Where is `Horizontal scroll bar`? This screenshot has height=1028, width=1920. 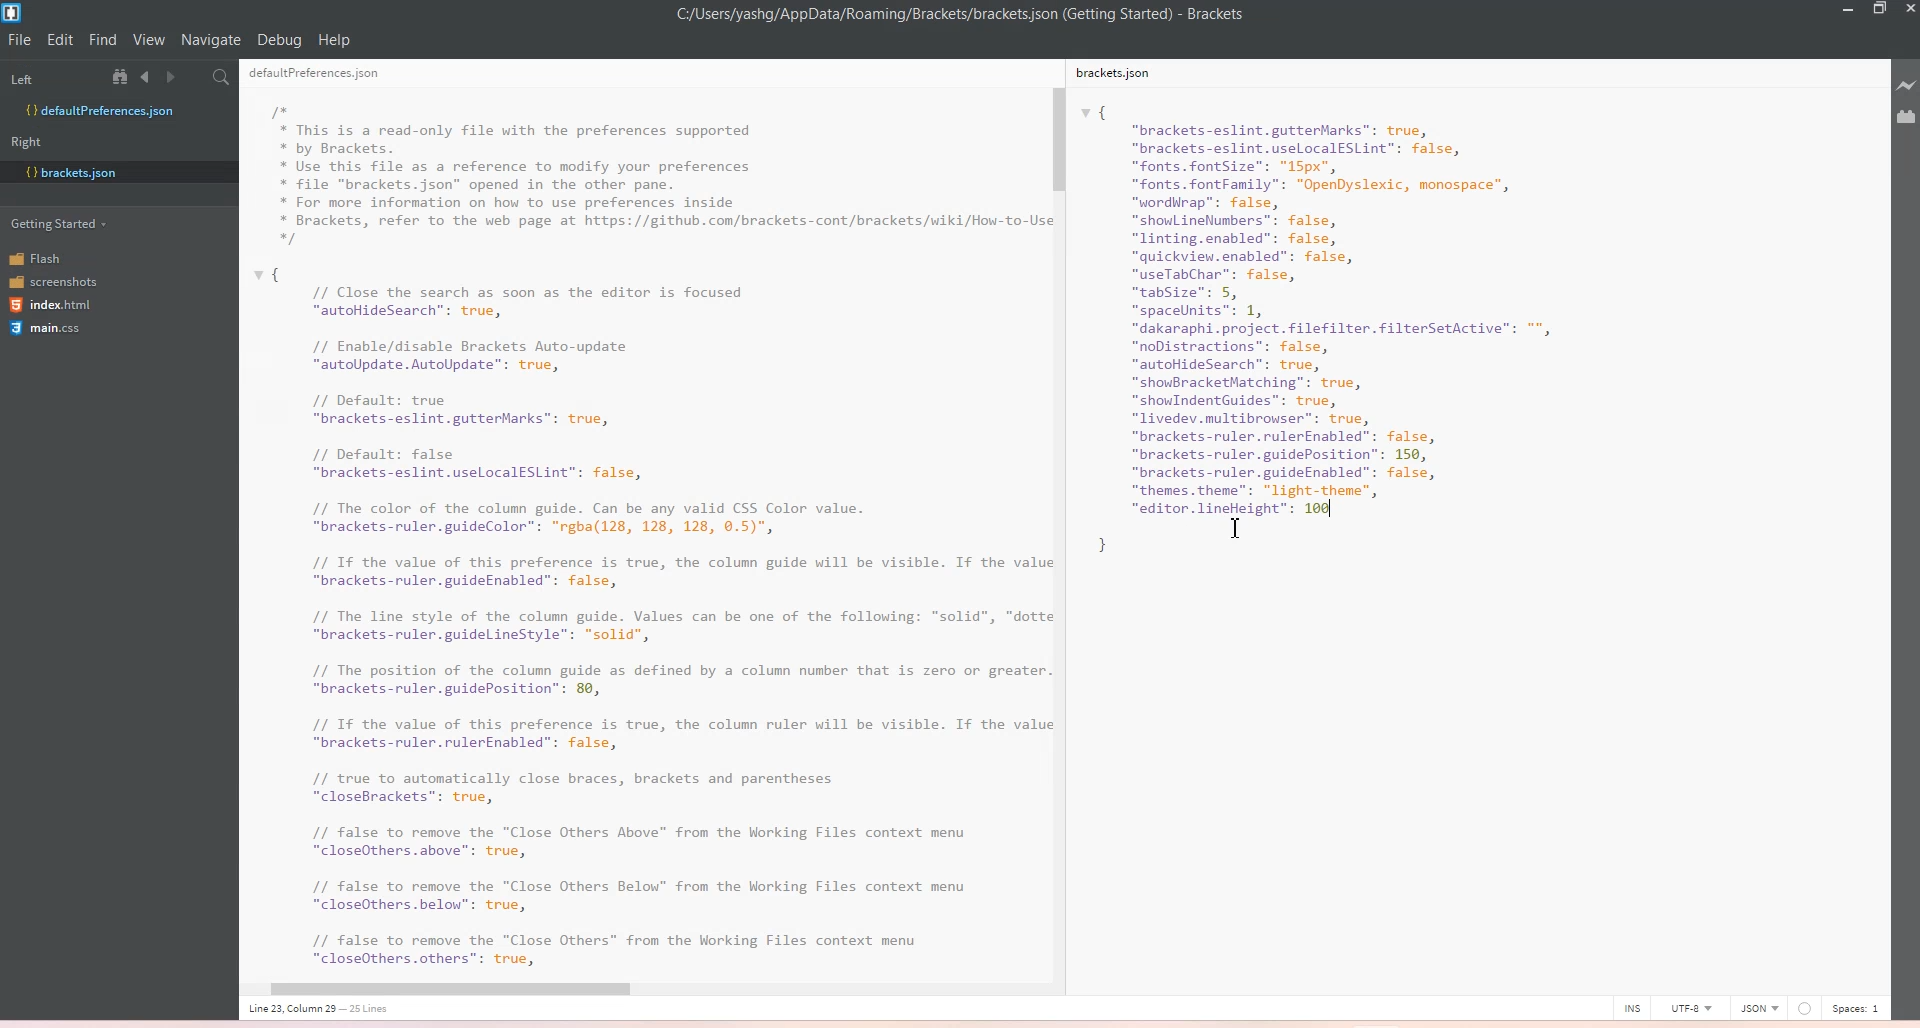
Horizontal scroll bar is located at coordinates (634, 990).